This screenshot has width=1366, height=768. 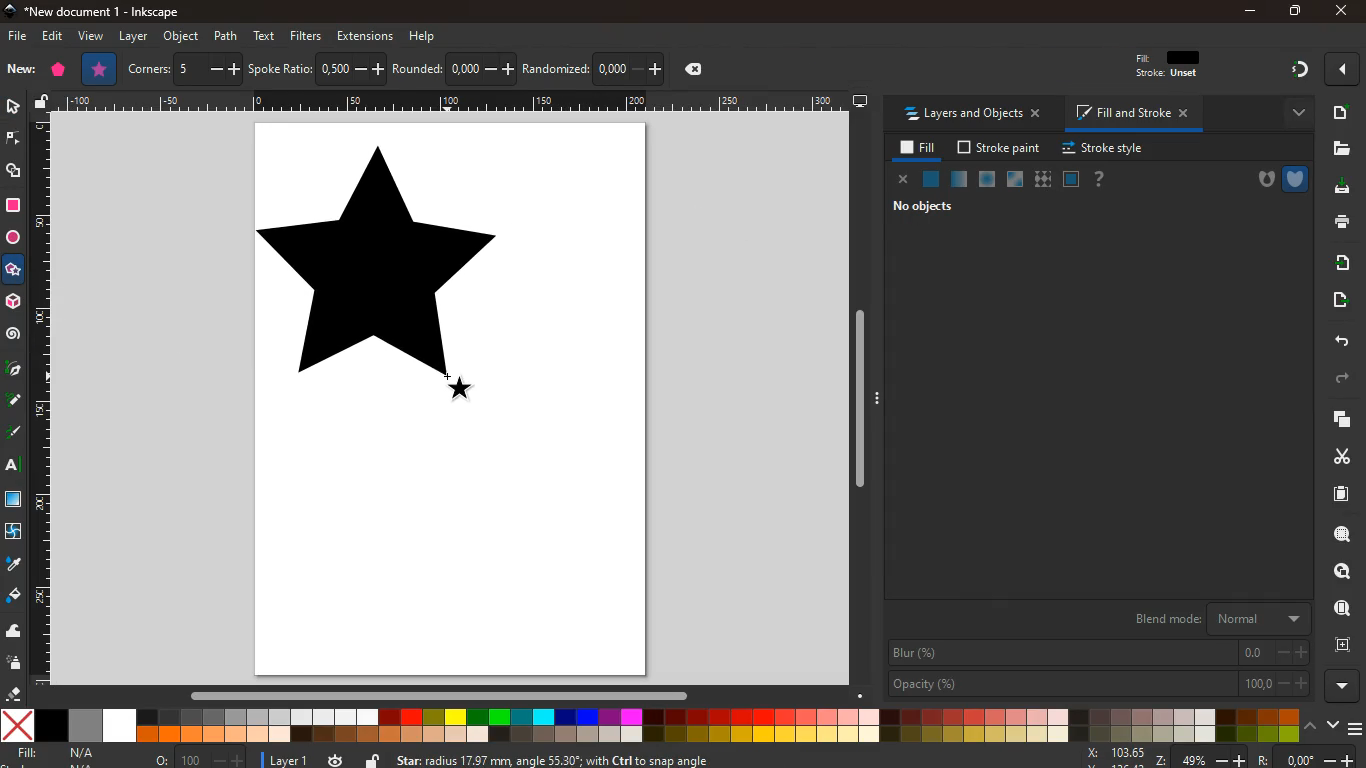 What do you see at coordinates (1297, 179) in the screenshot?
I see `shield` at bounding box center [1297, 179].